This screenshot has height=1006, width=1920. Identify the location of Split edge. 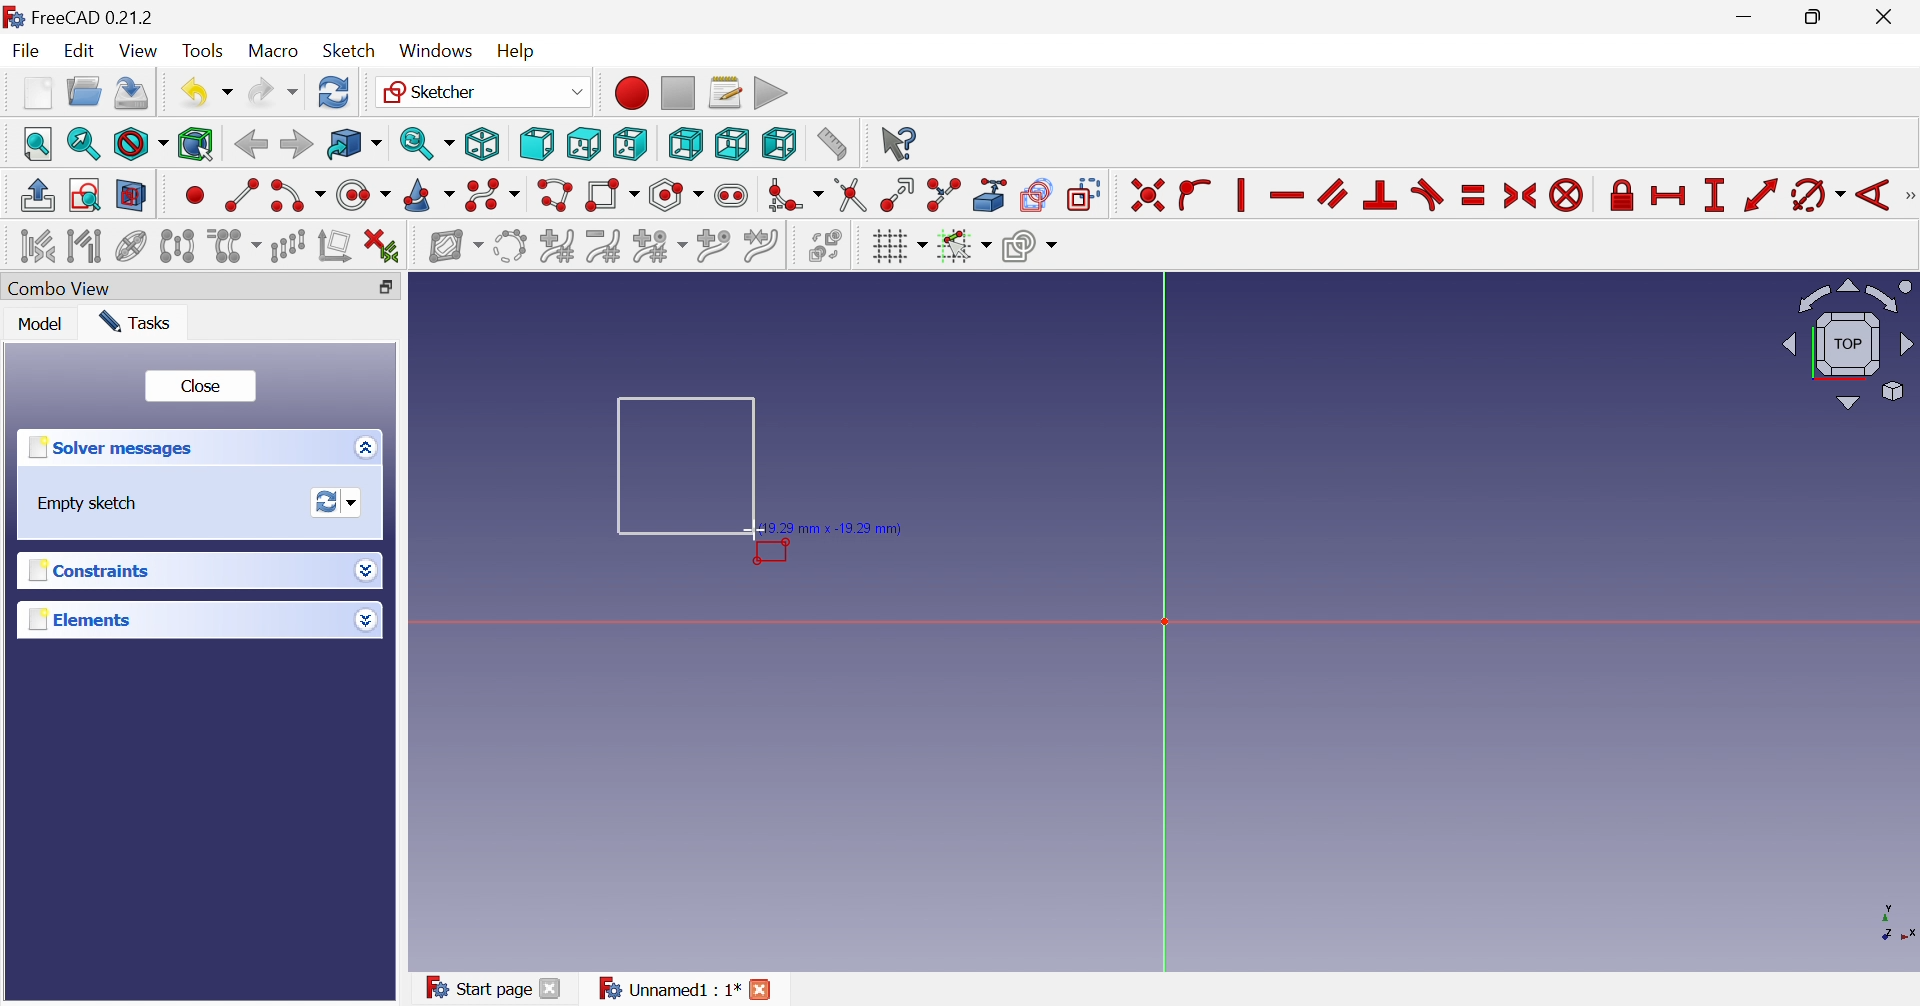
(945, 195).